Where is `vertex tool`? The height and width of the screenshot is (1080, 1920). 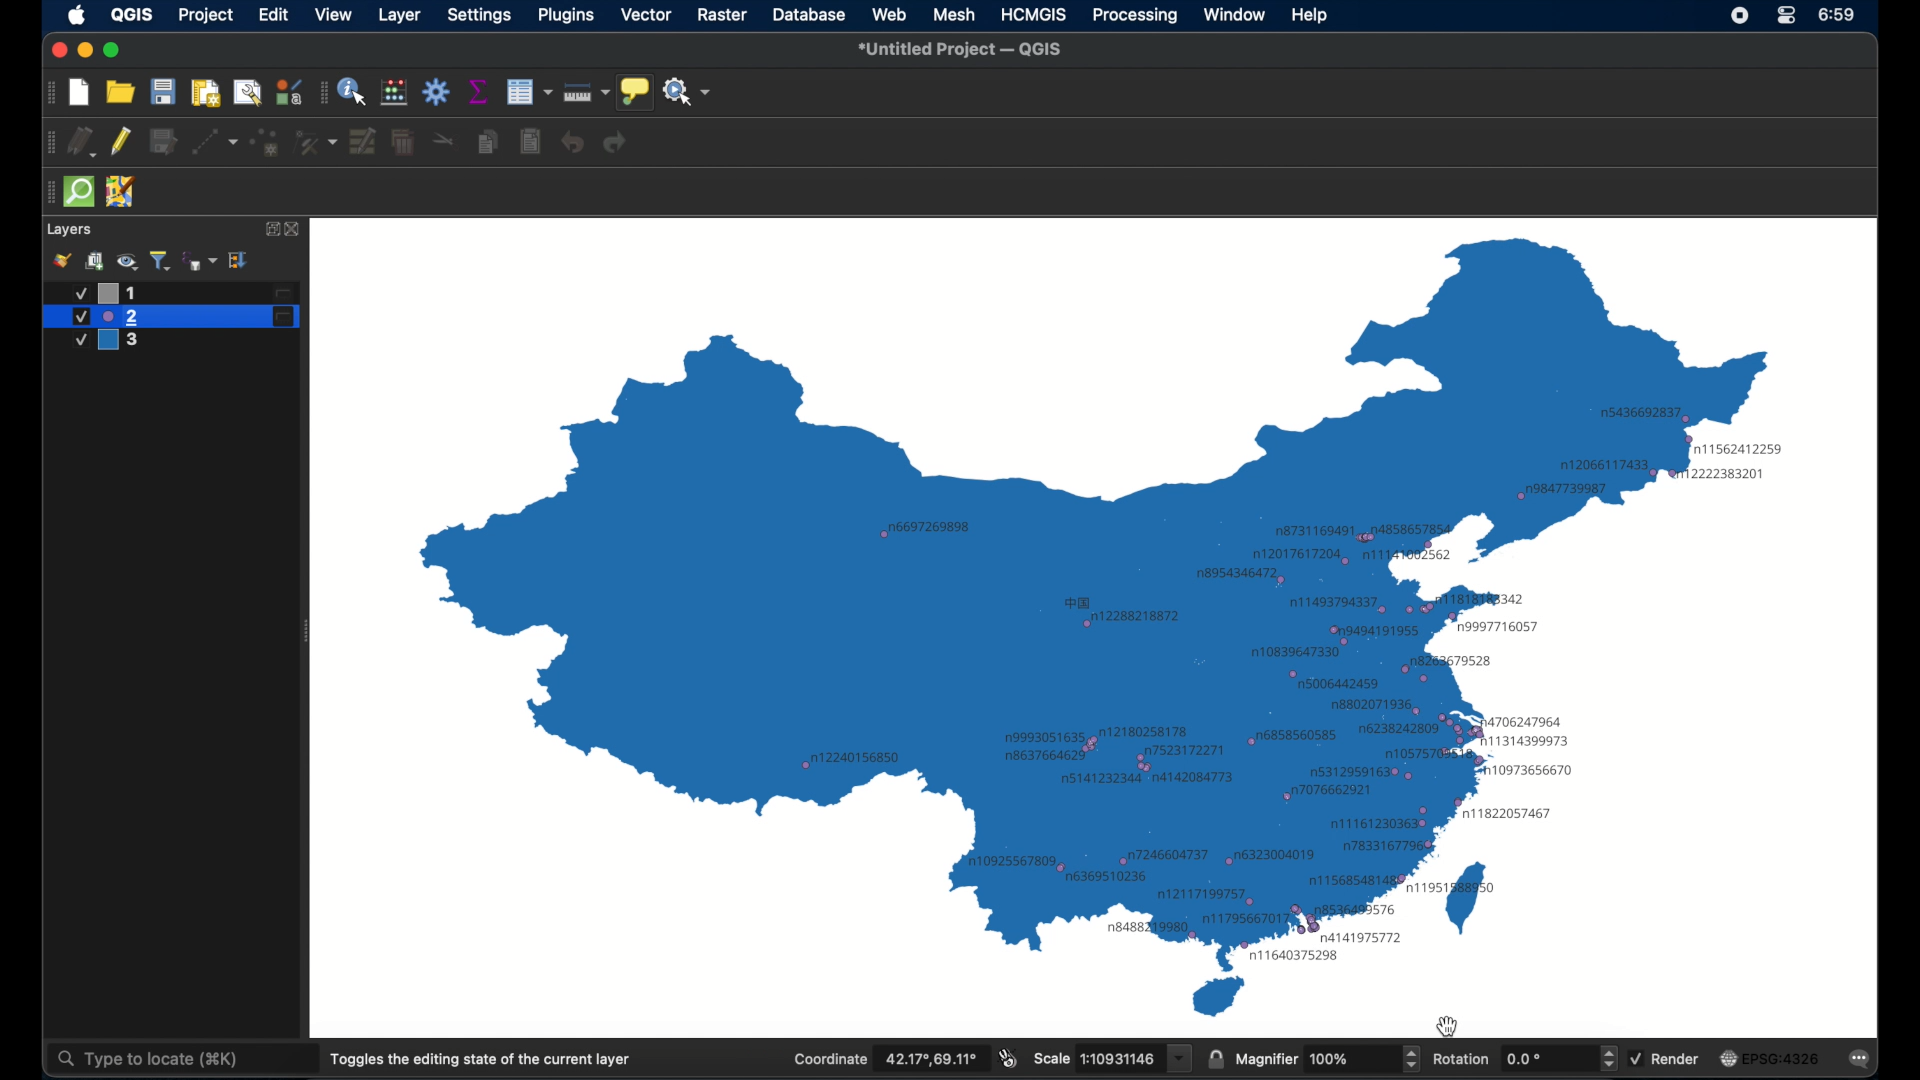 vertex tool is located at coordinates (317, 142).